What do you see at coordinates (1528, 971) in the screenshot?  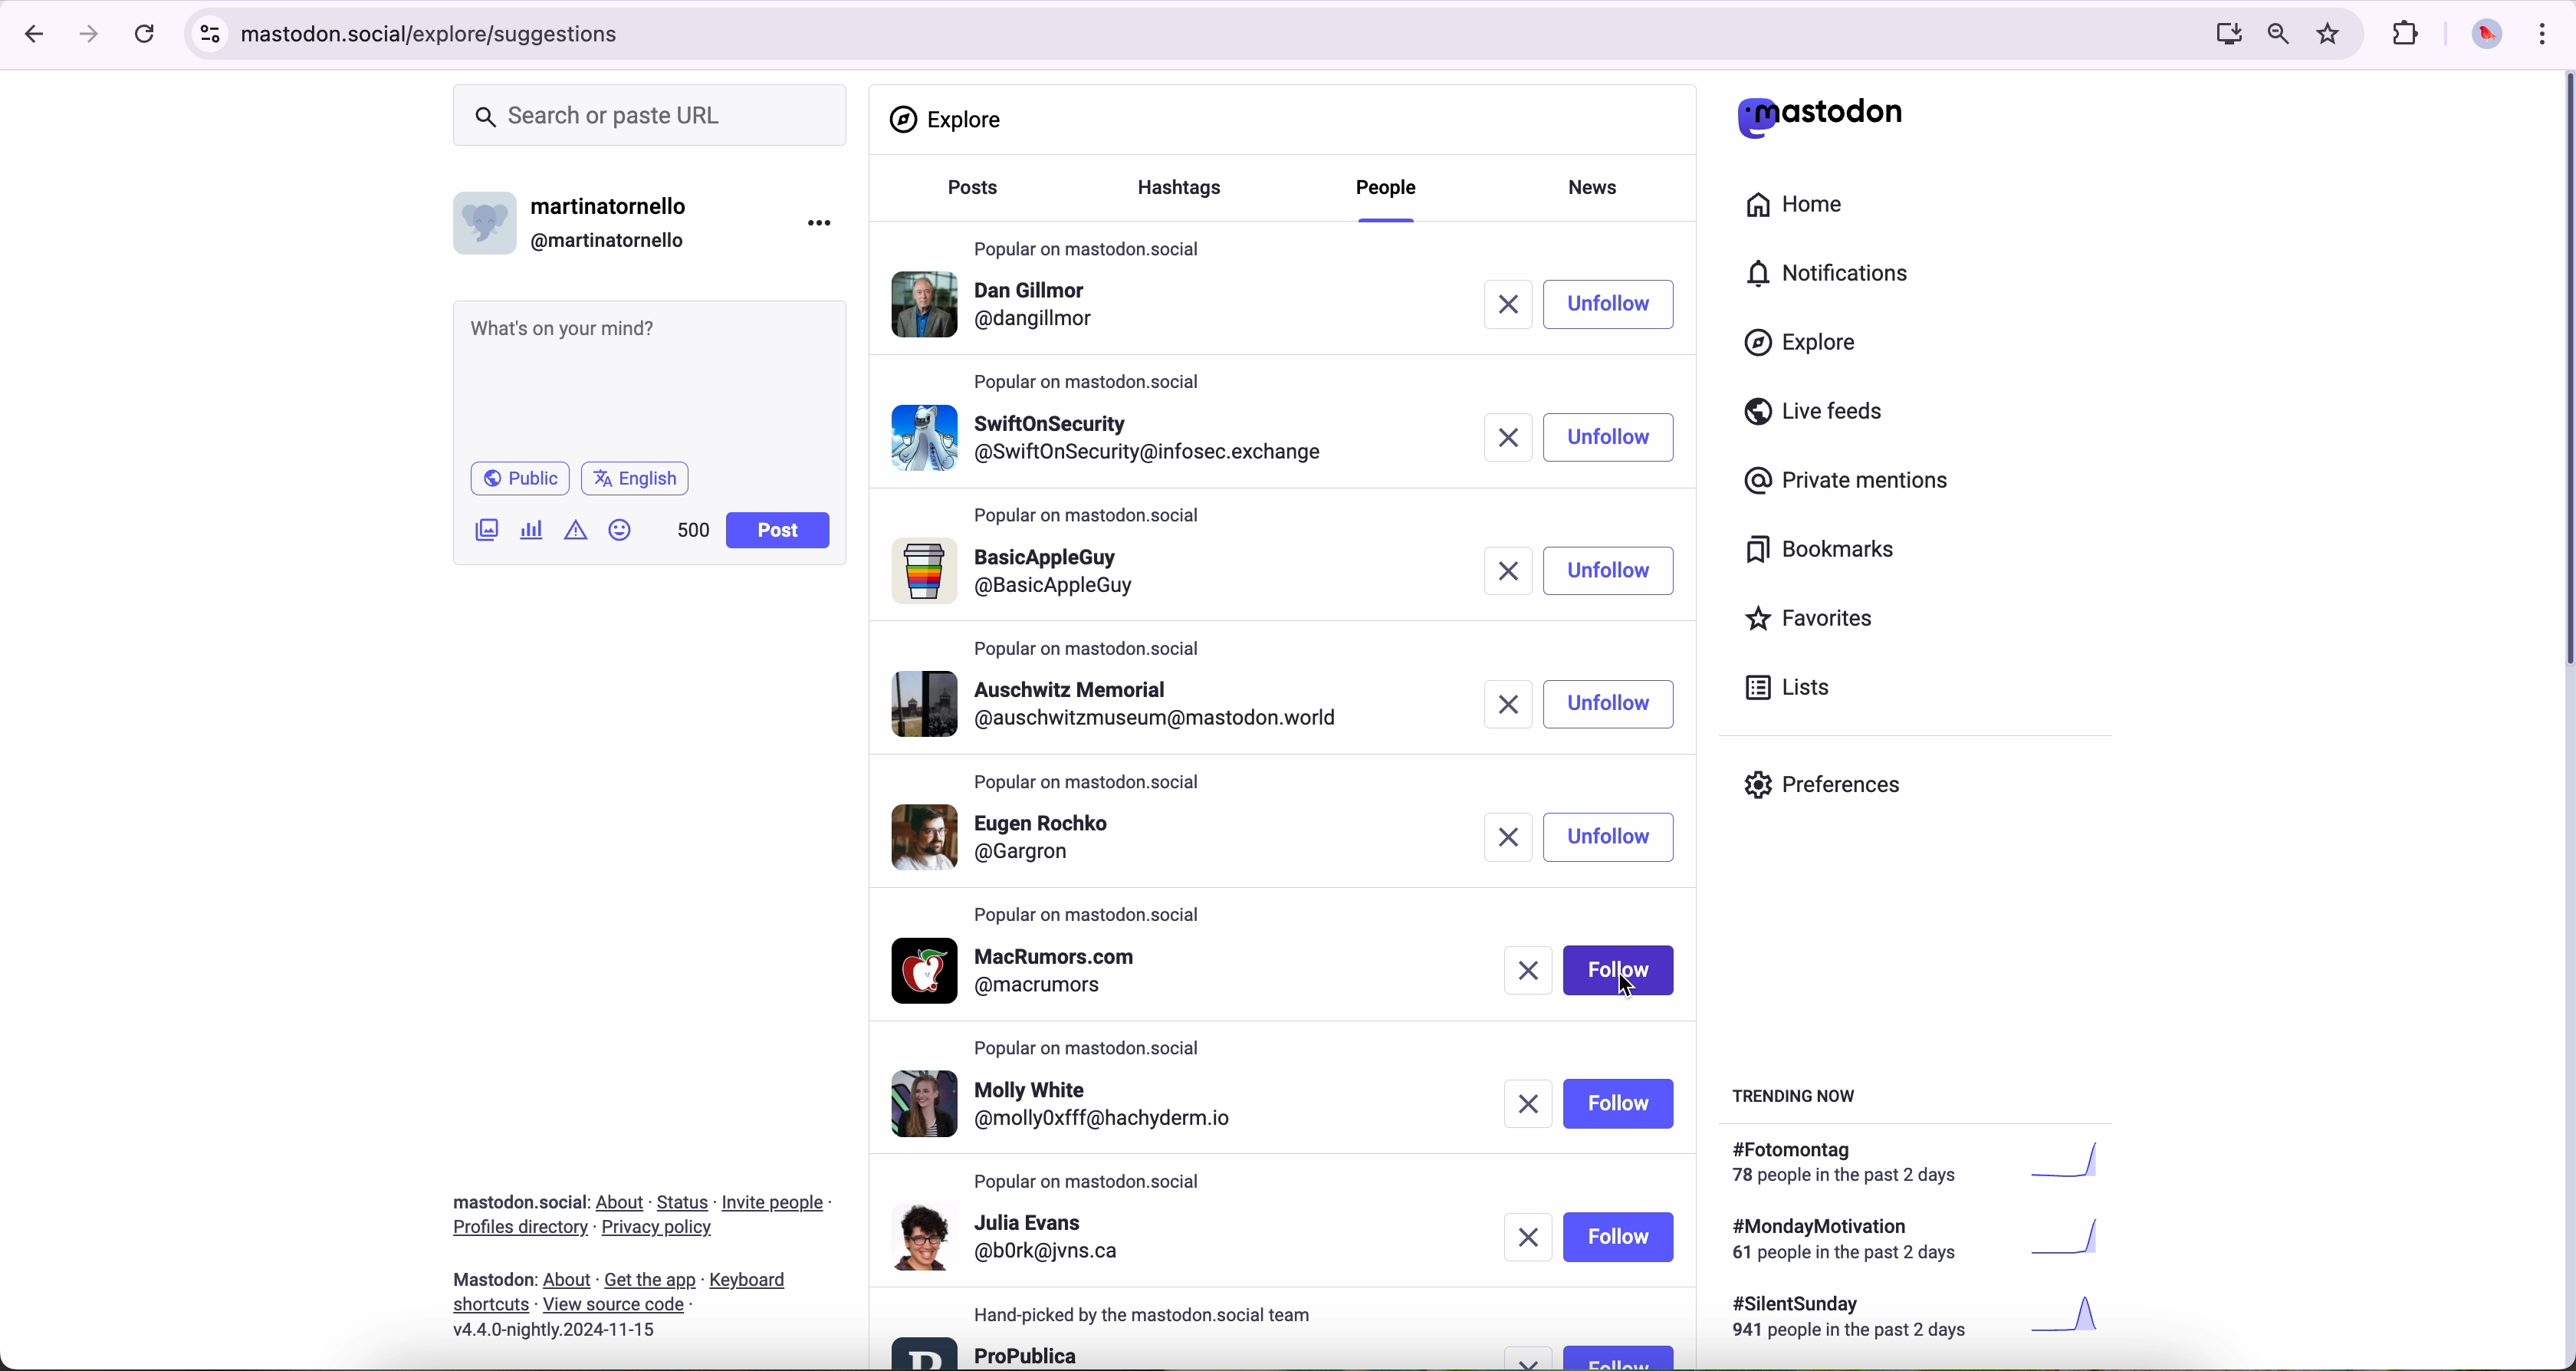 I see `remove` at bounding box center [1528, 971].